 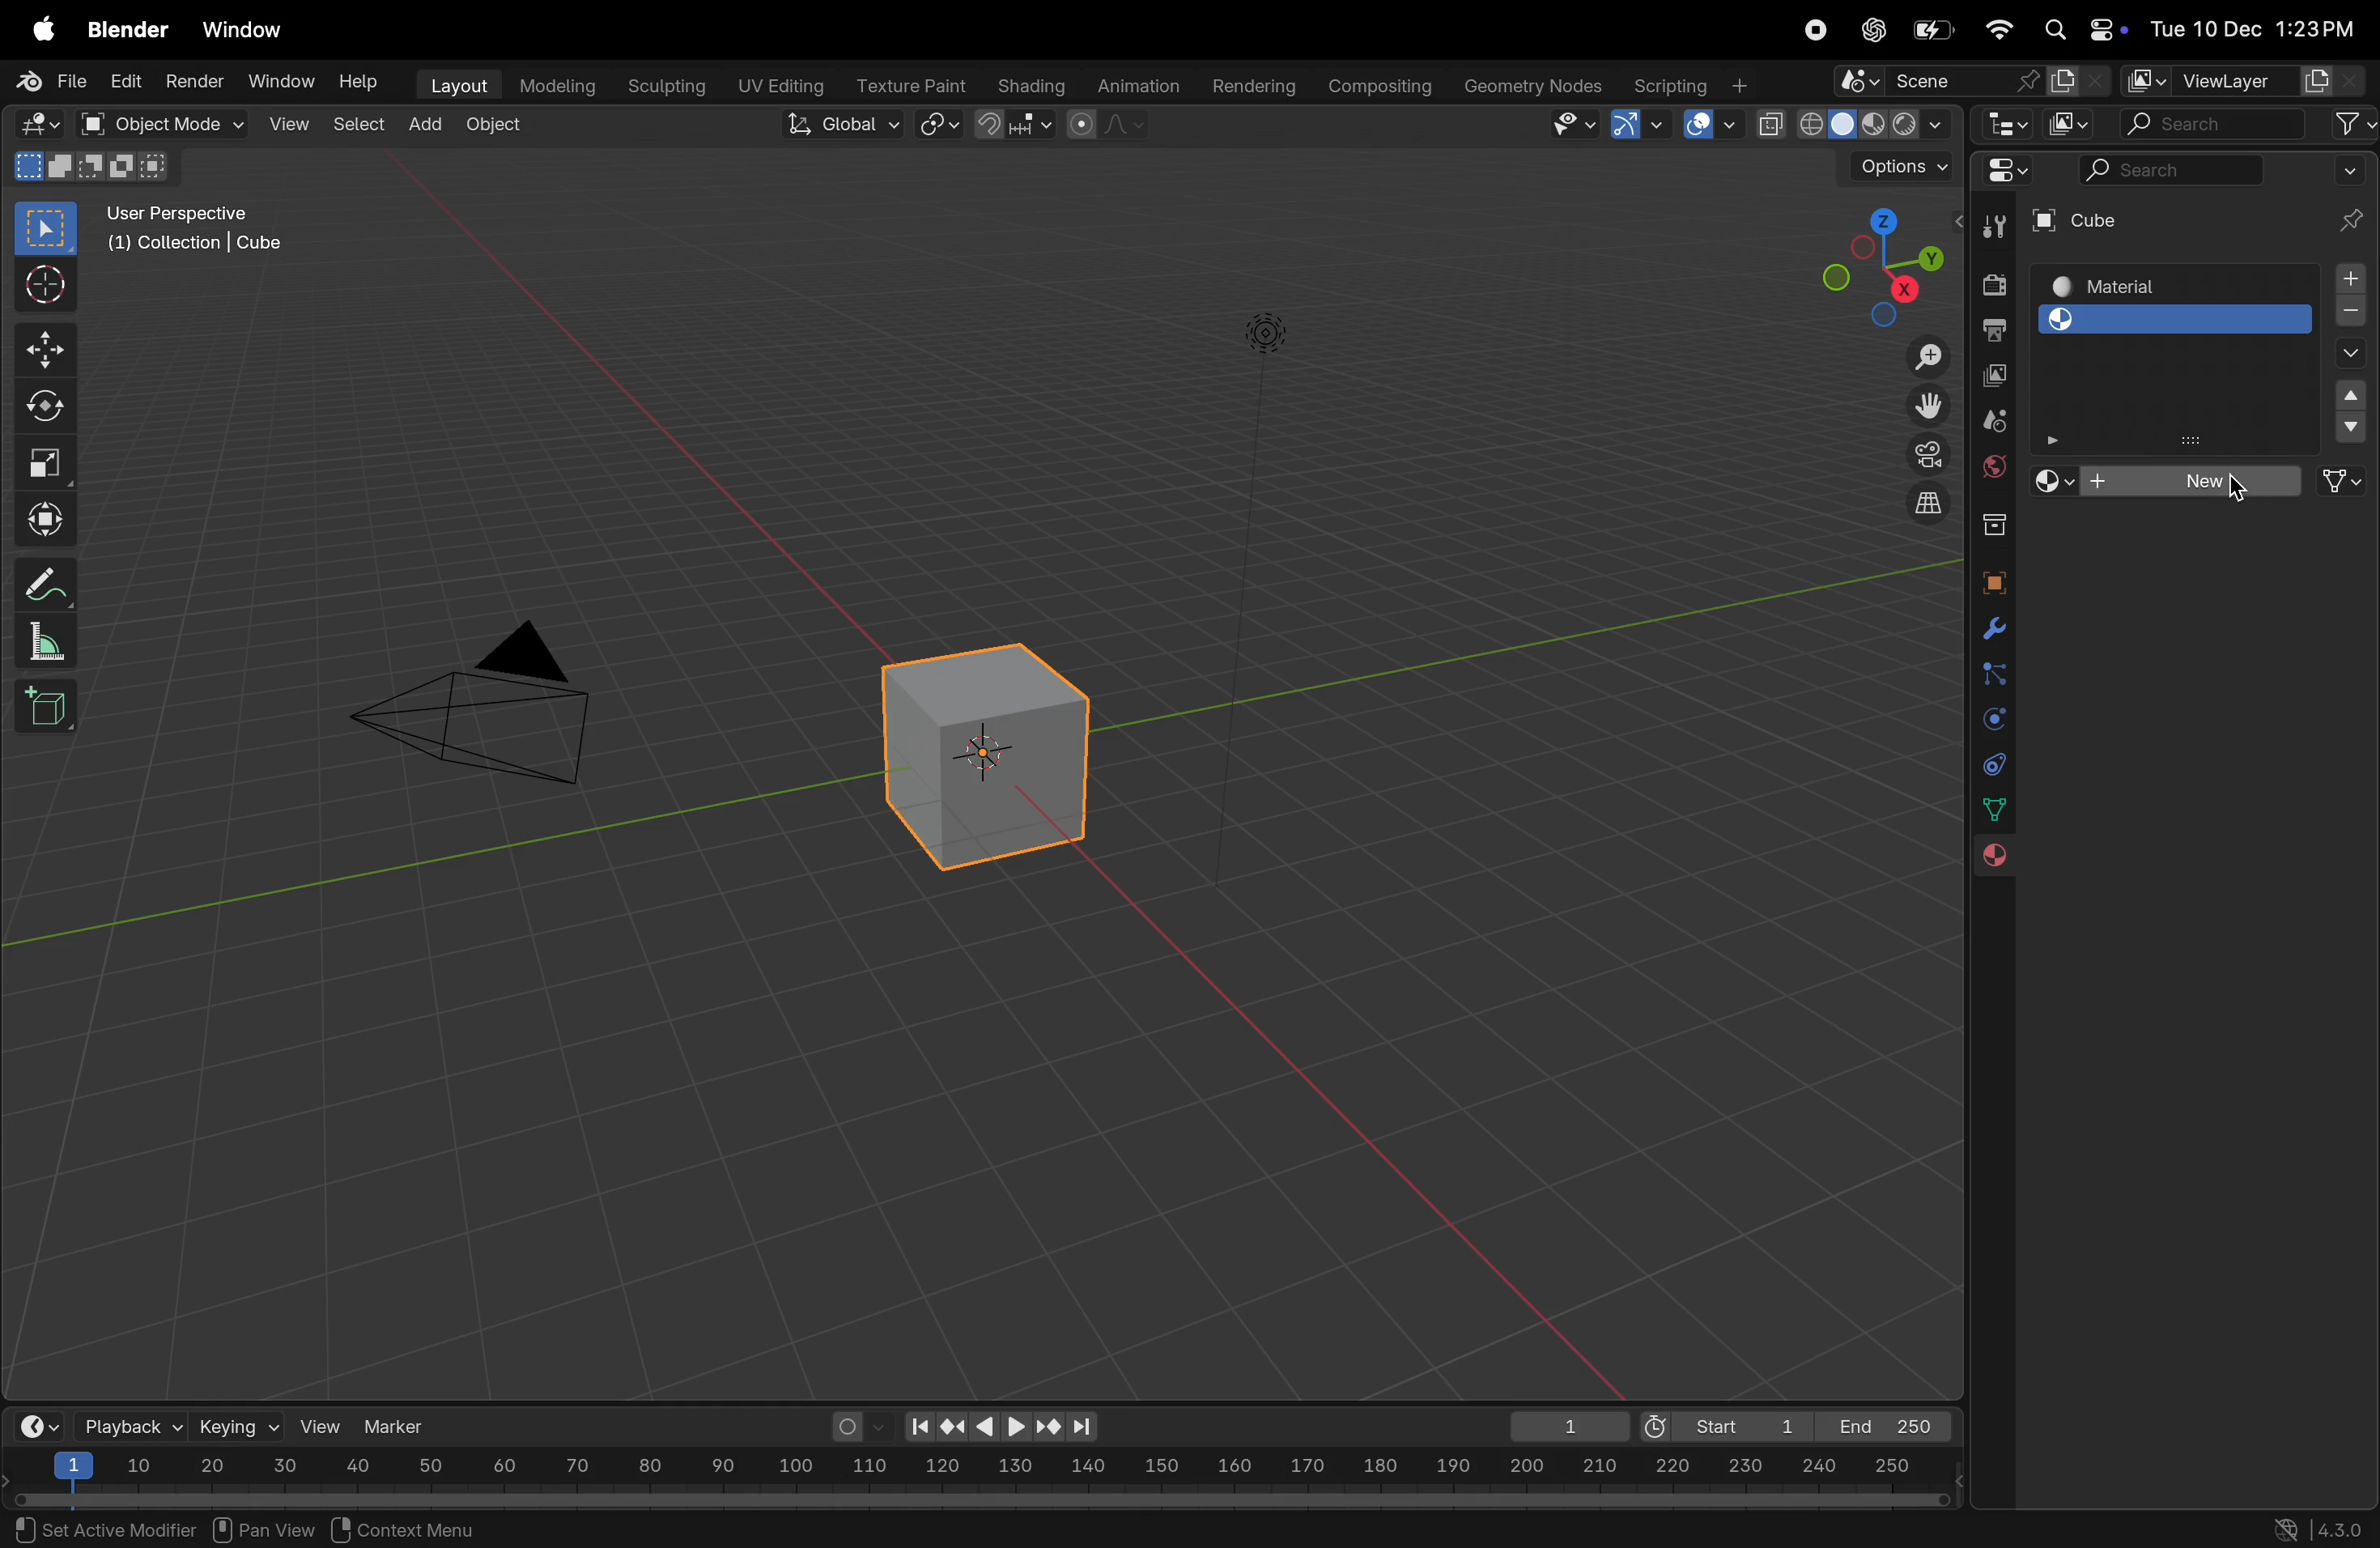 What do you see at coordinates (1988, 632) in the screenshot?
I see `modifiers` at bounding box center [1988, 632].